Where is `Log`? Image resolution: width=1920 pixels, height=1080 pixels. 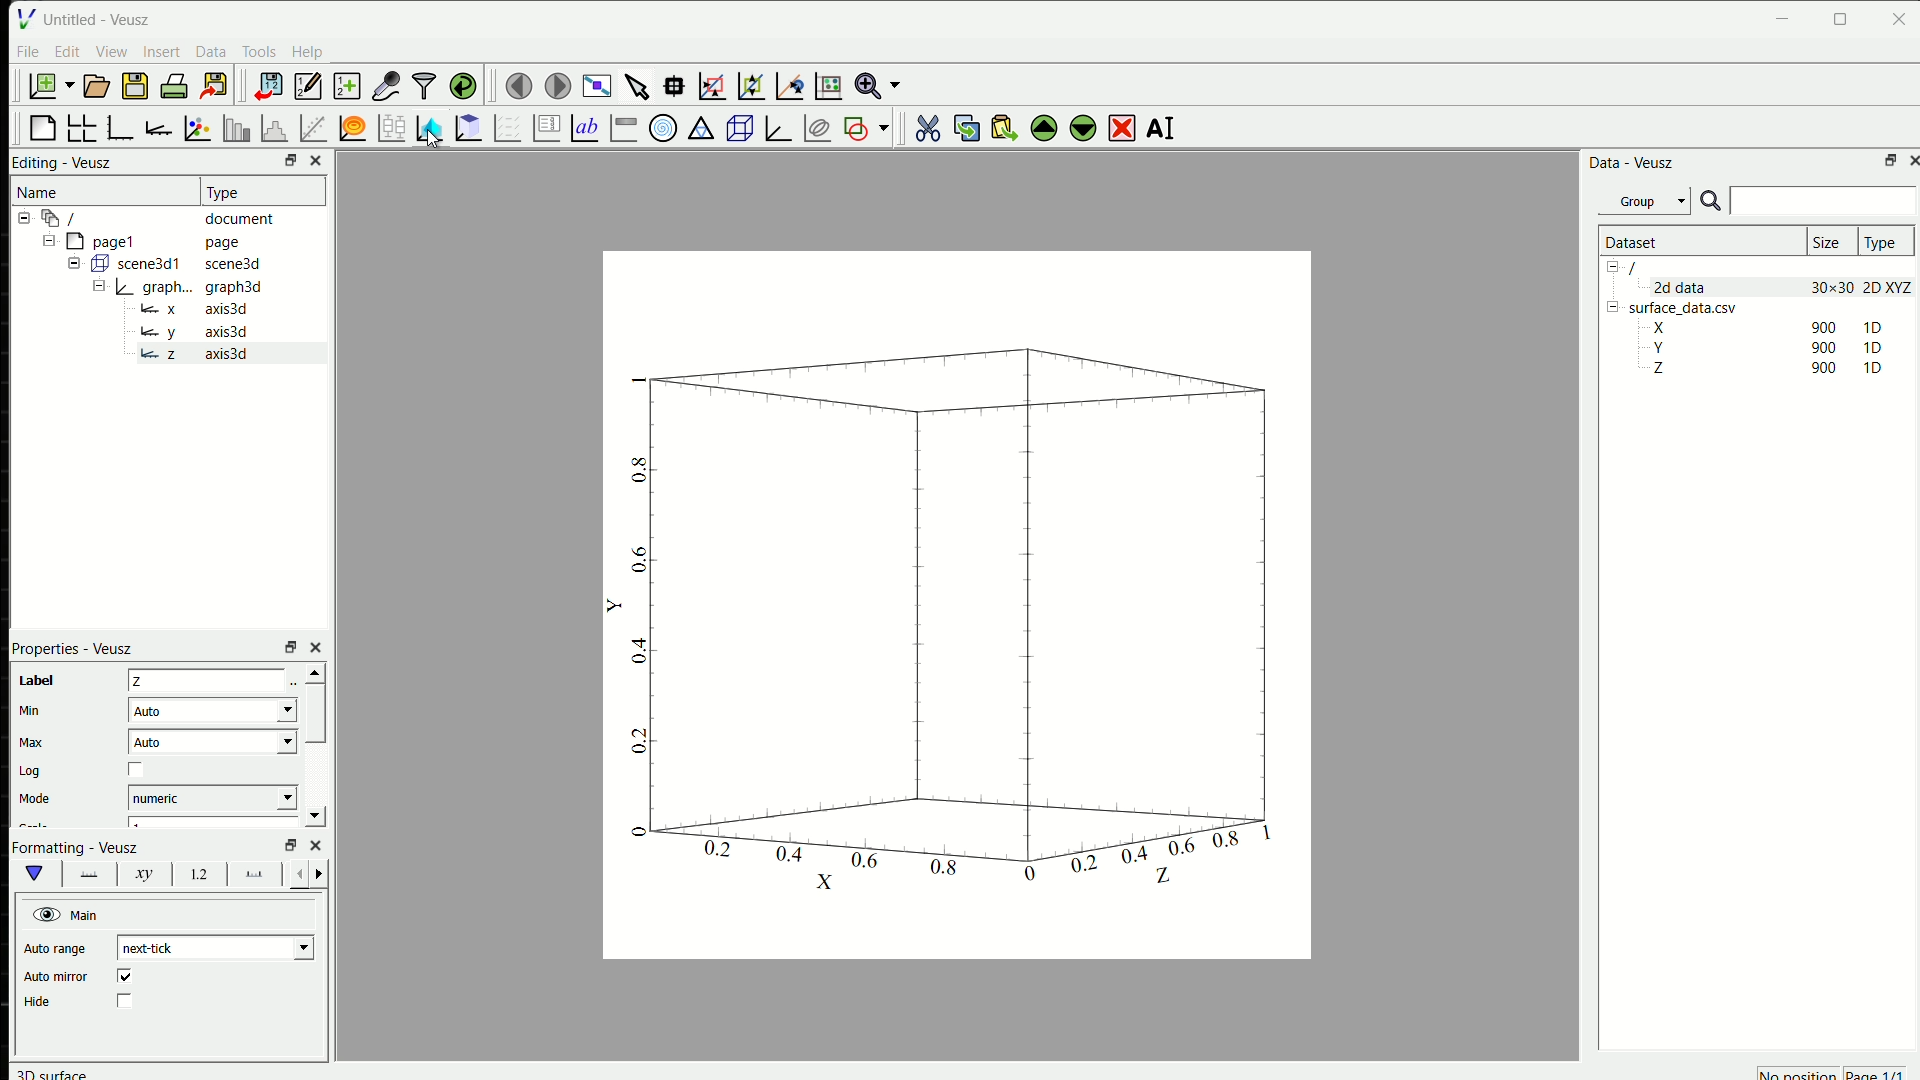 Log is located at coordinates (30, 771).